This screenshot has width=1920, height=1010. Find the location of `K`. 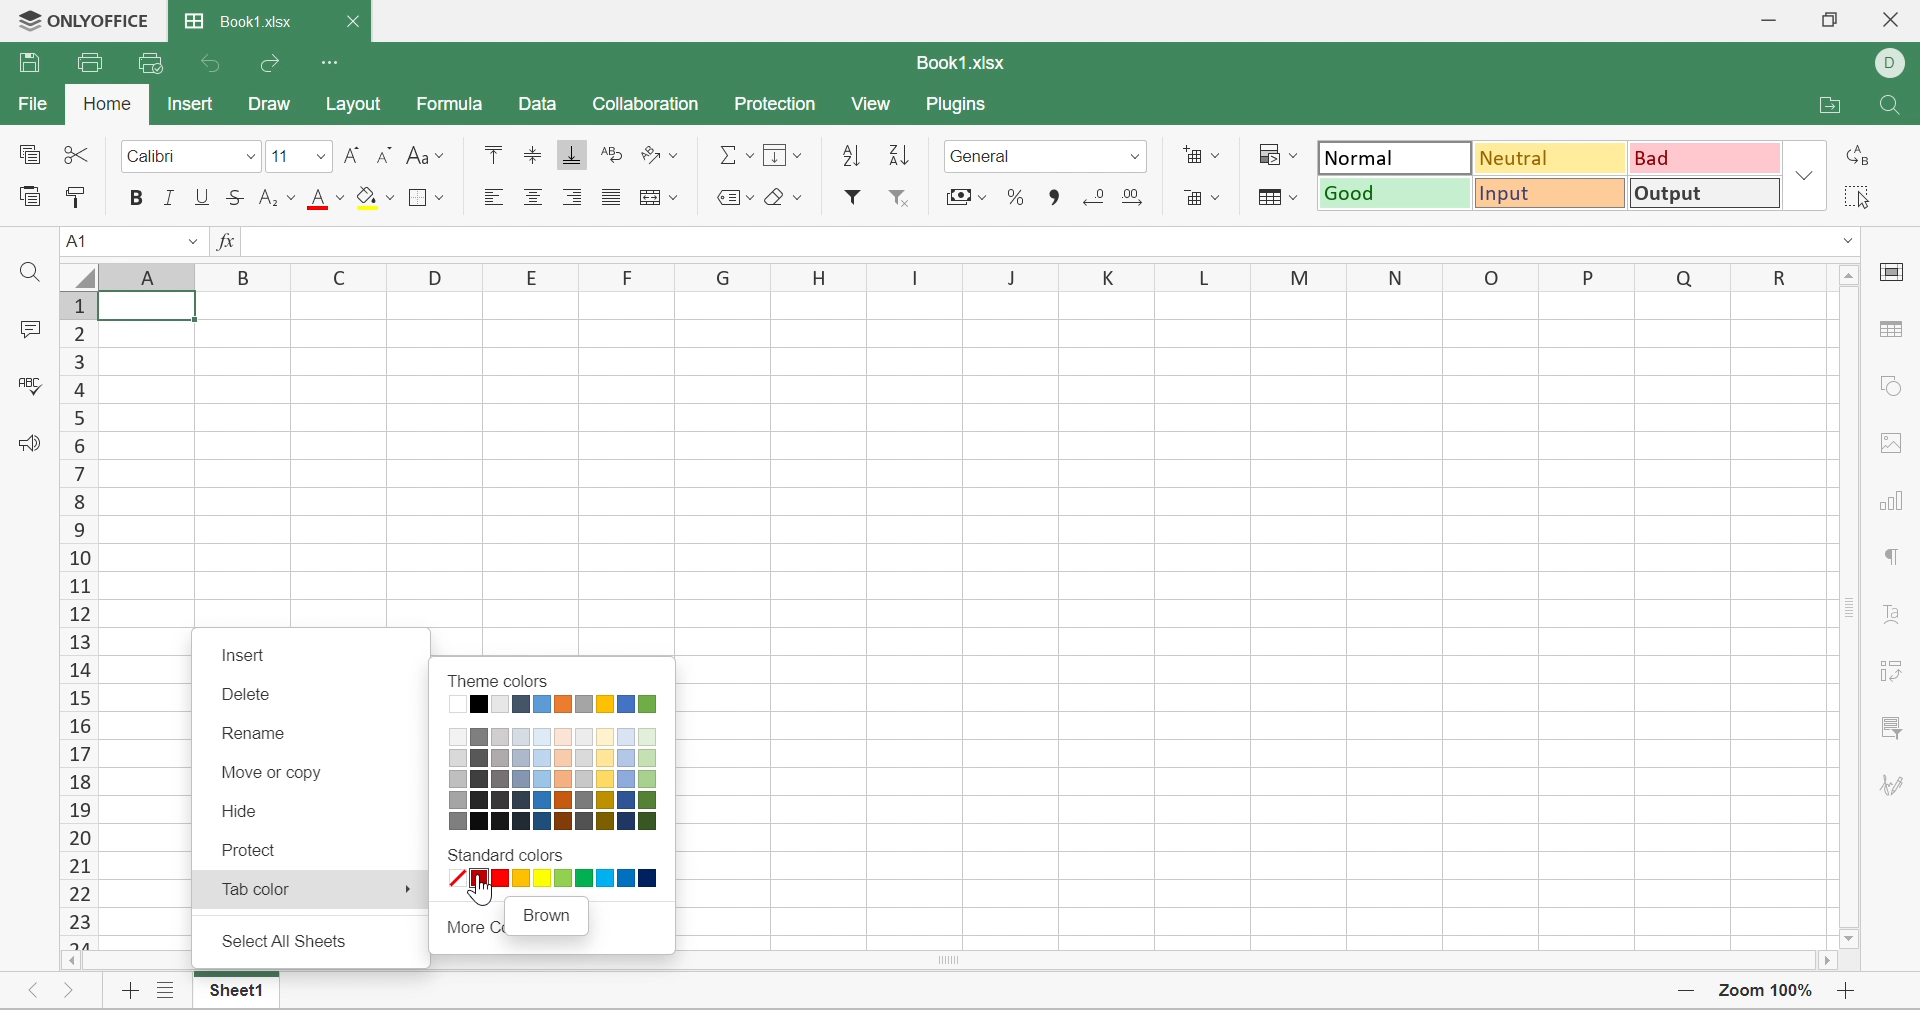

K is located at coordinates (1099, 276).